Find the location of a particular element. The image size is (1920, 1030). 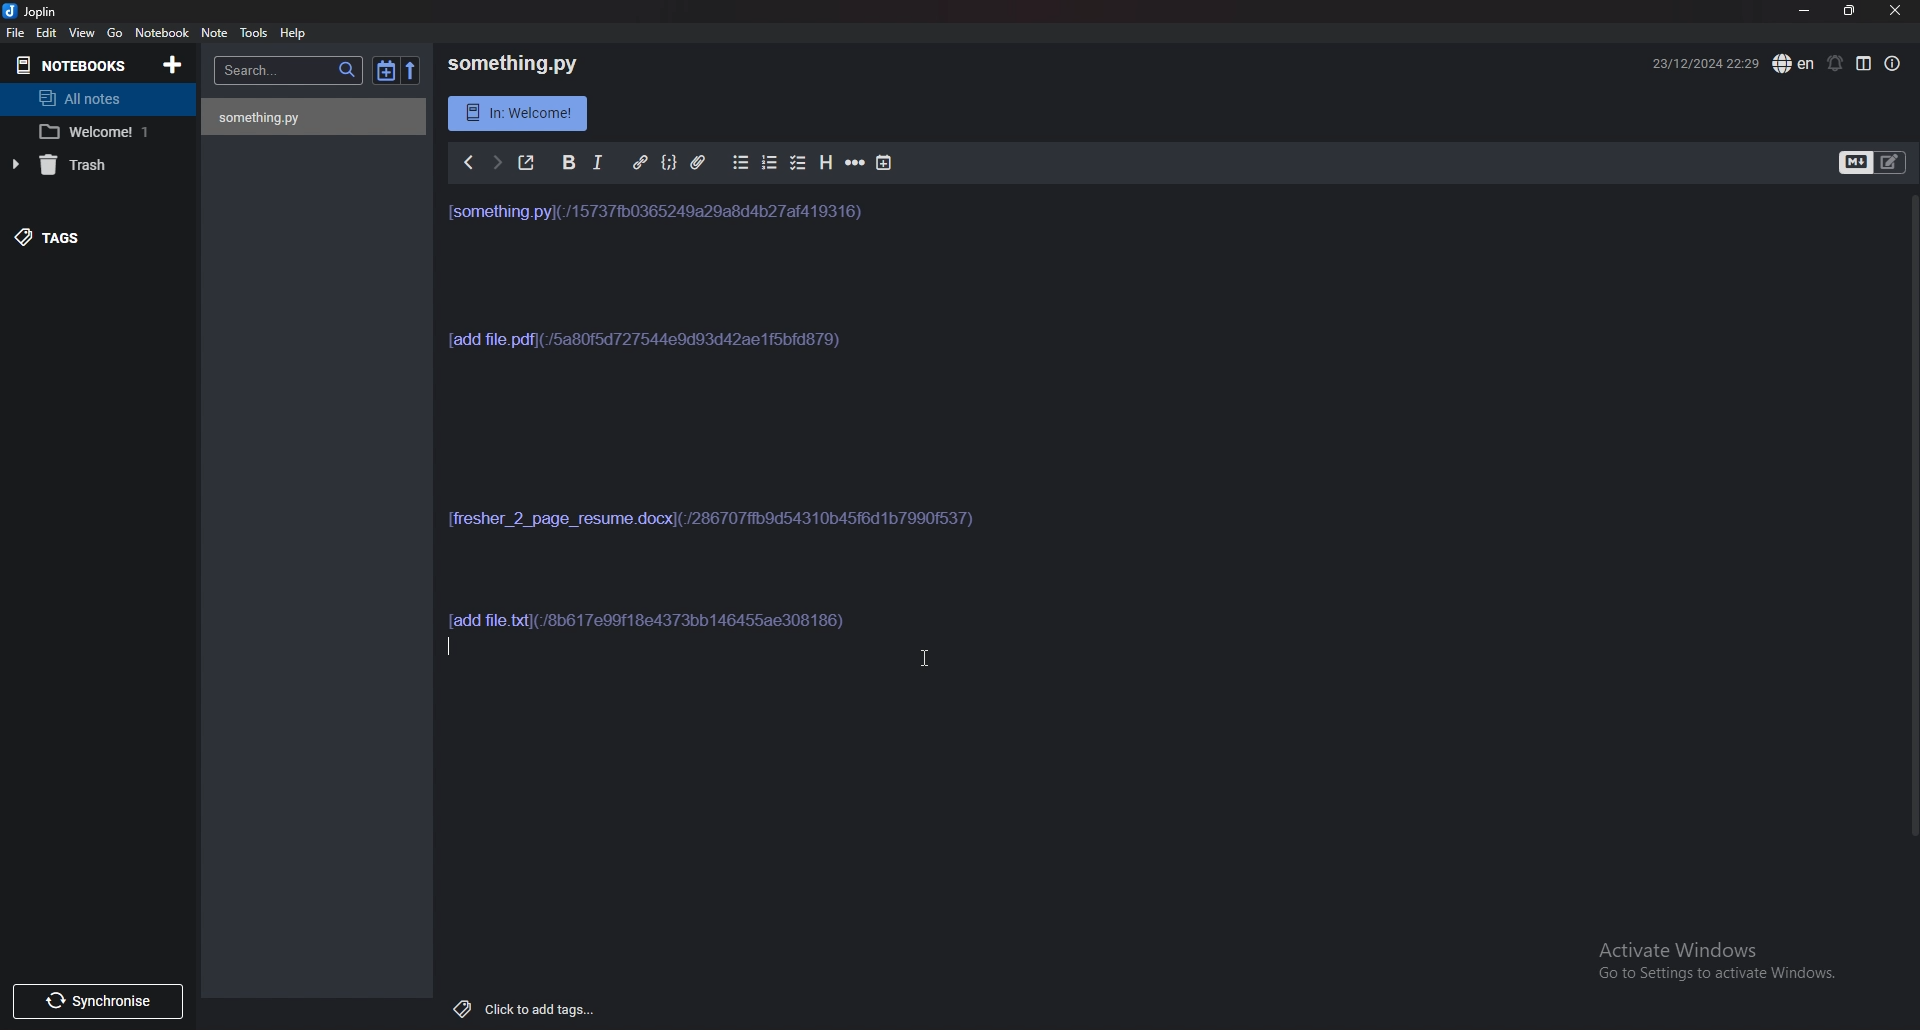

Tags is located at coordinates (80, 239).